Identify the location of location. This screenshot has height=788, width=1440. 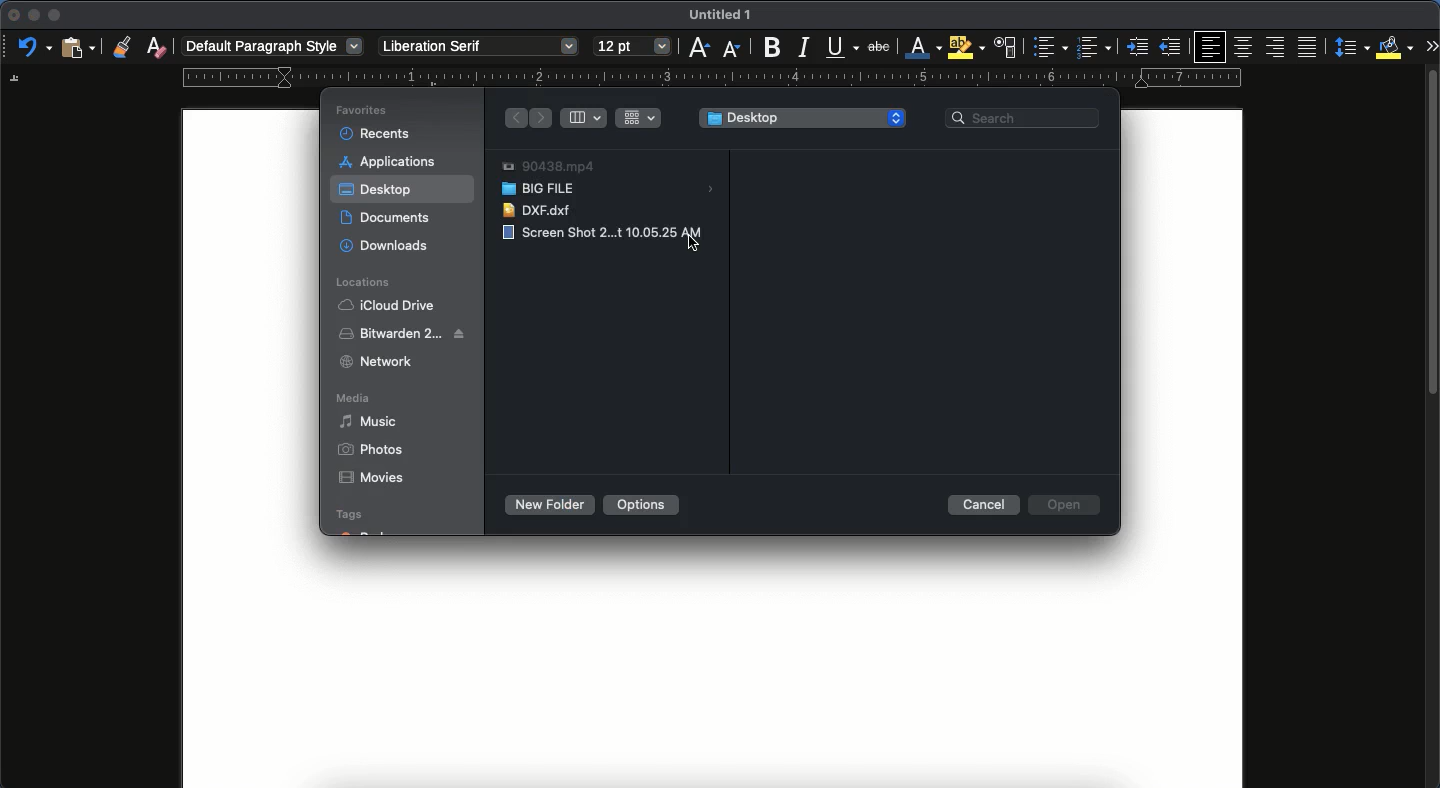
(368, 282).